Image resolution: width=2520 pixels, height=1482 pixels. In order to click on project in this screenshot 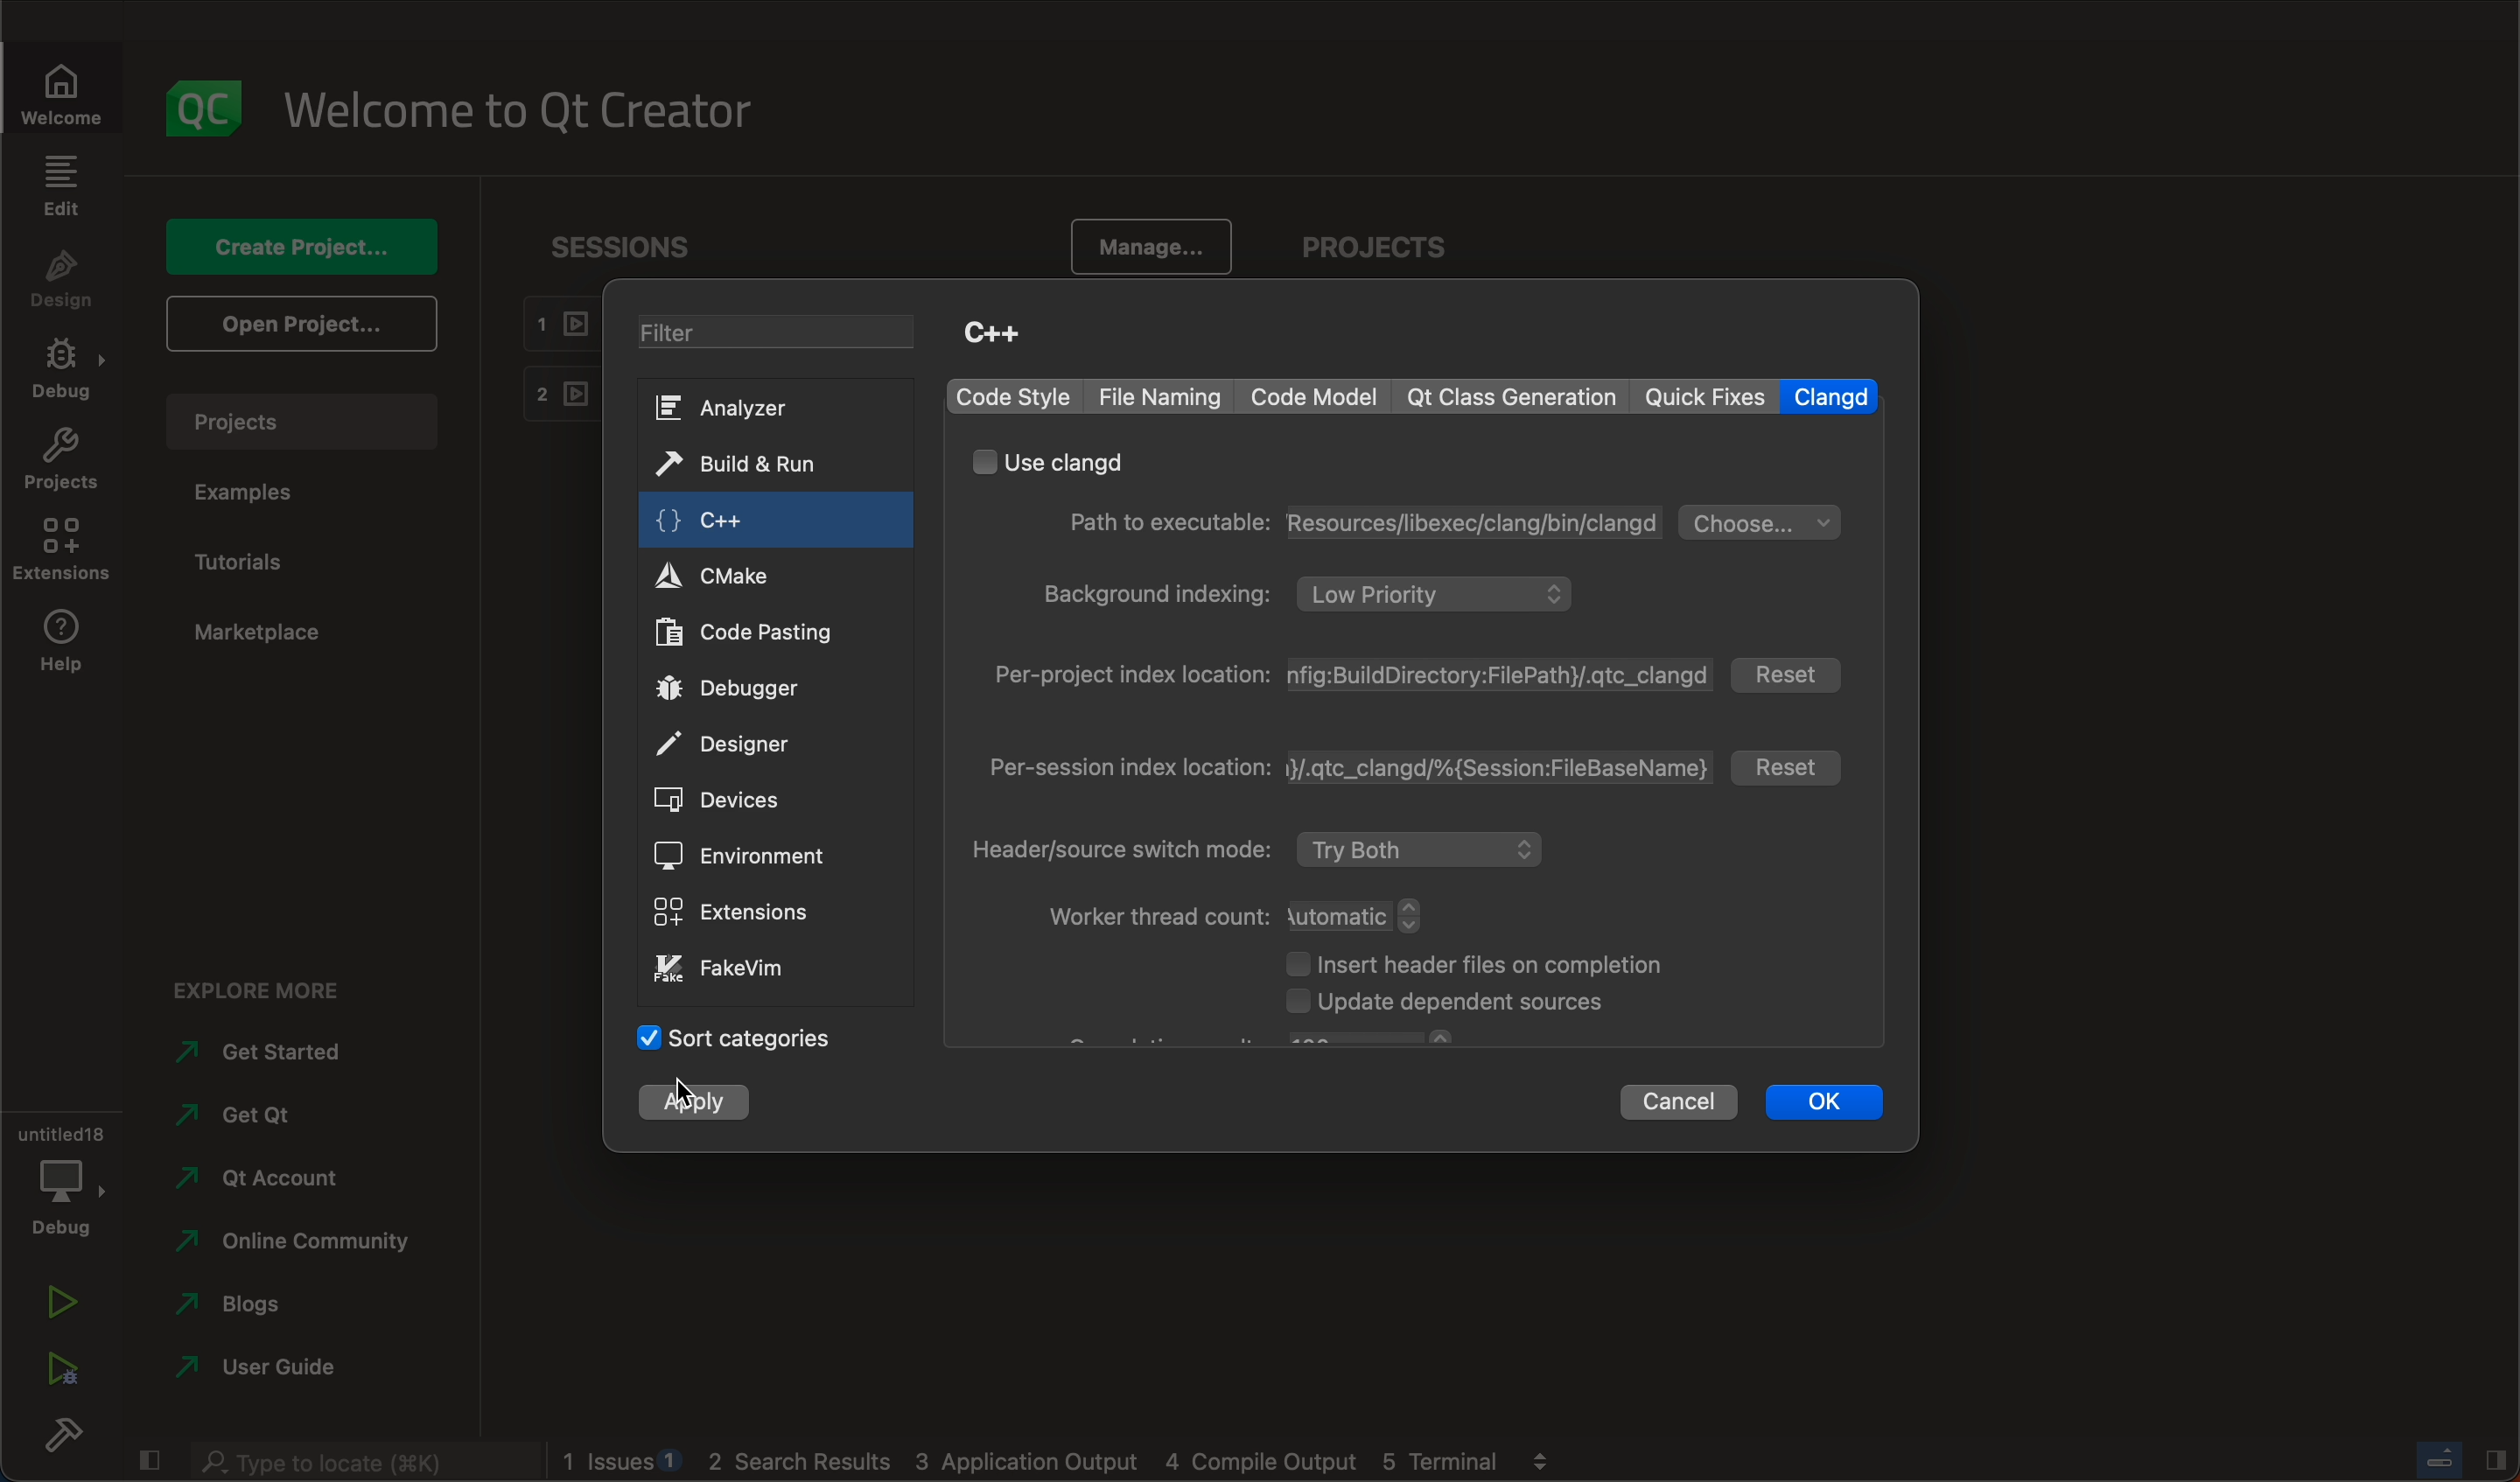, I will do `click(60, 464)`.